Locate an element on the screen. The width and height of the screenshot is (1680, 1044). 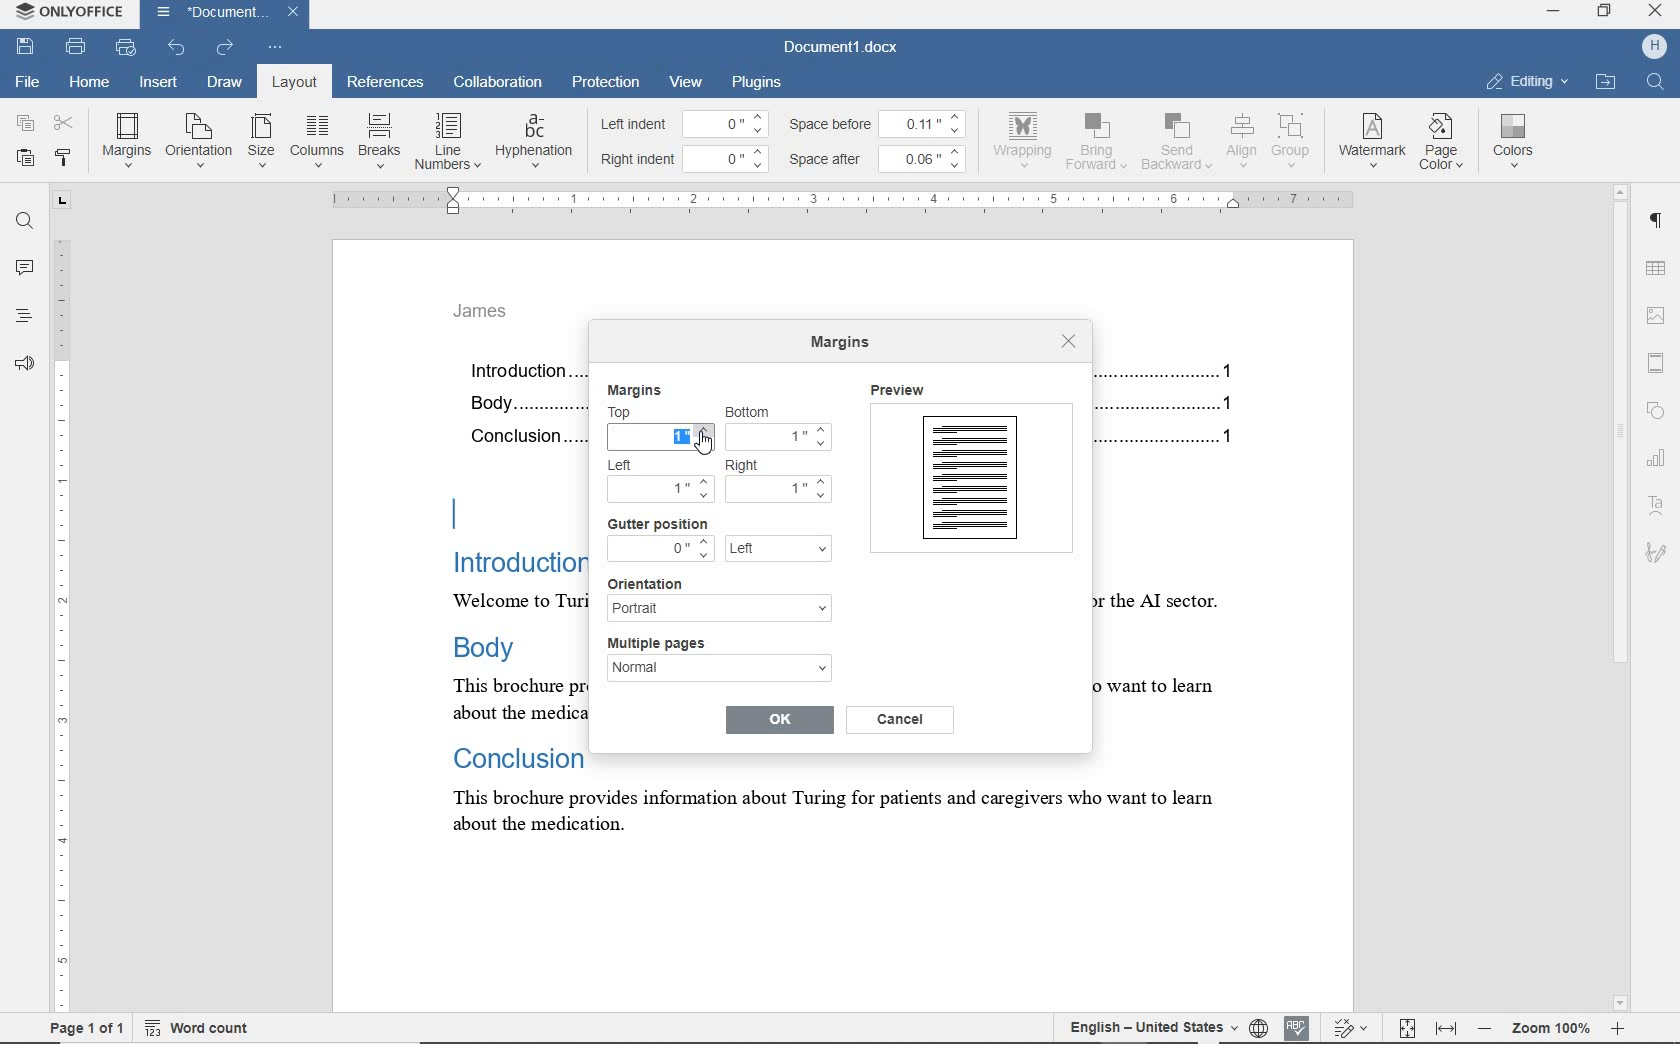
columns is located at coordinates (316, 141).